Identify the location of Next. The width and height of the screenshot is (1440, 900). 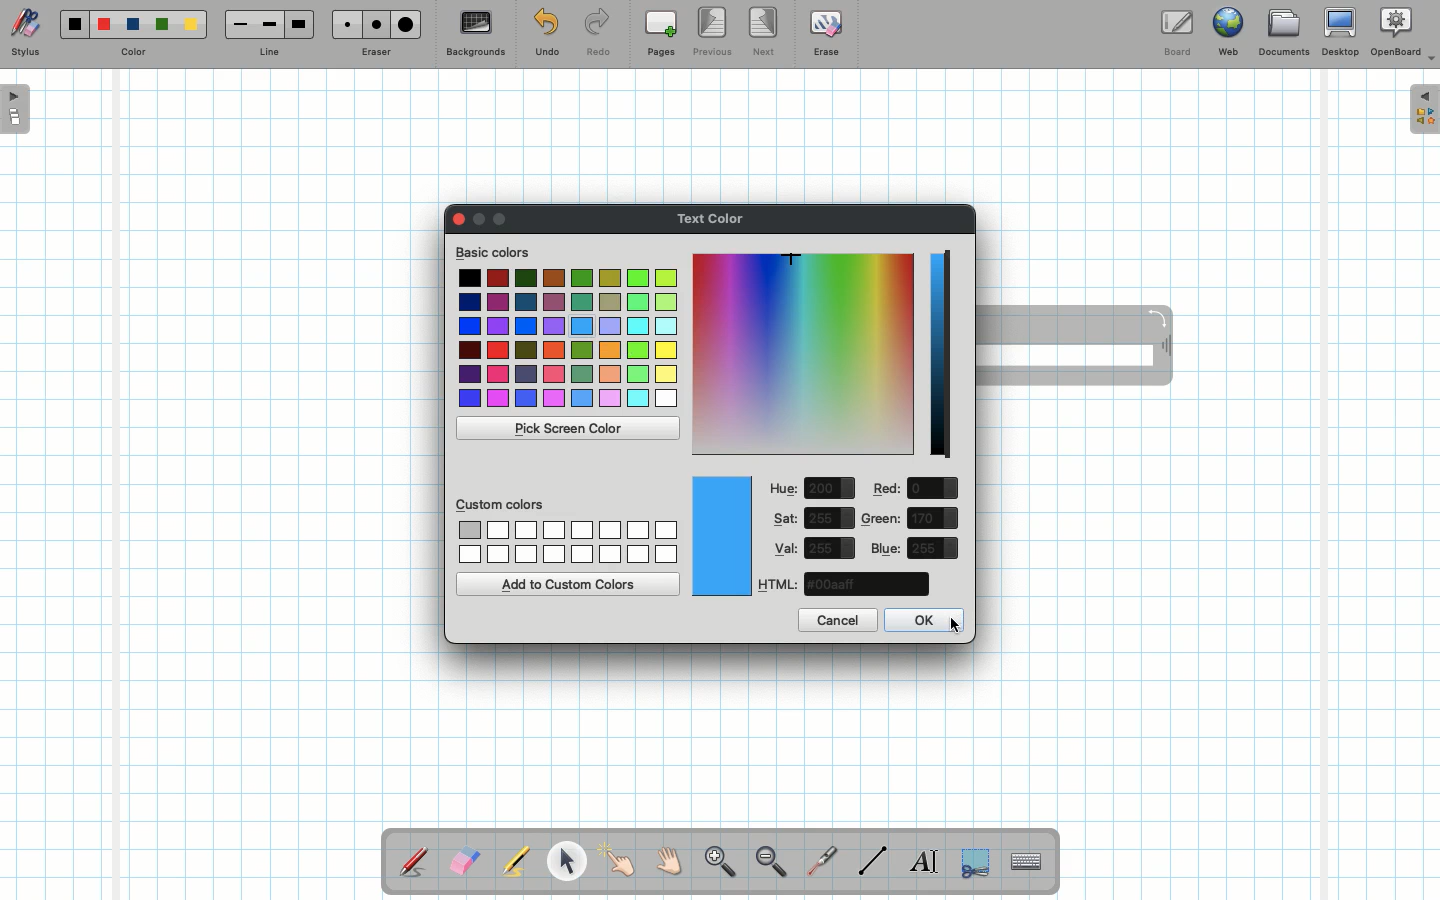
(765, 30).